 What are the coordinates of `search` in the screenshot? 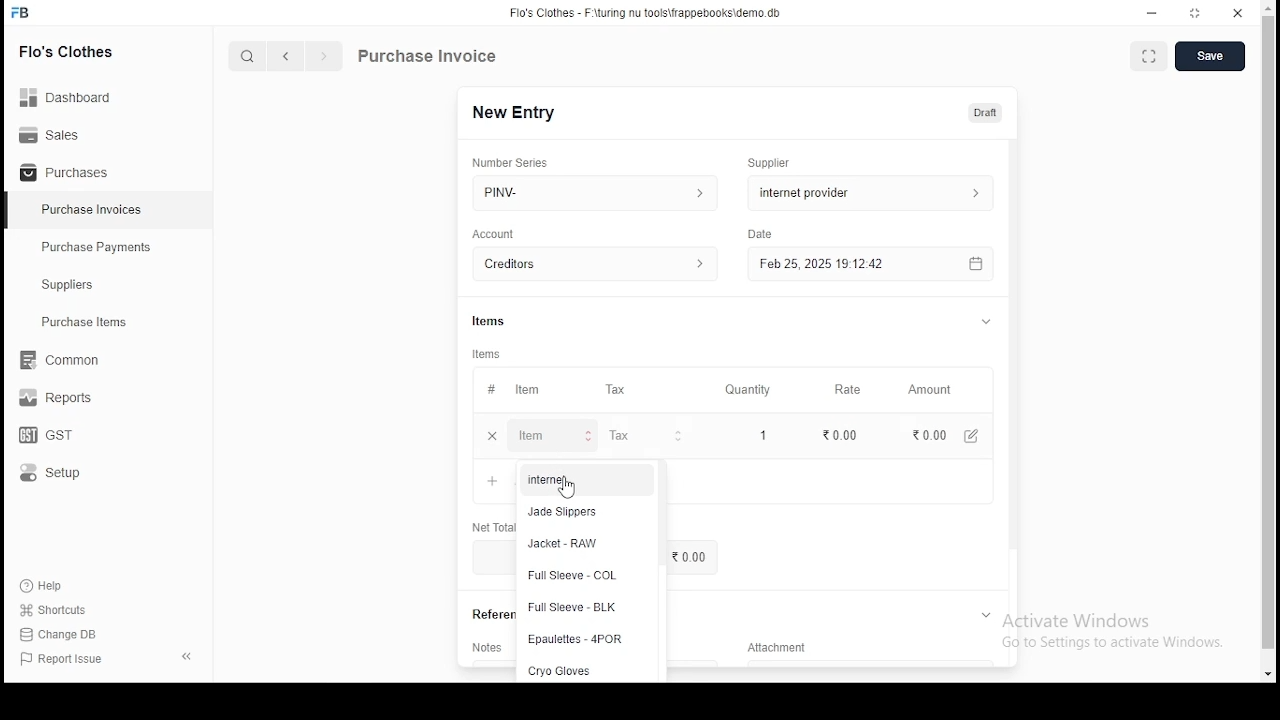 It's located at (250, 58).